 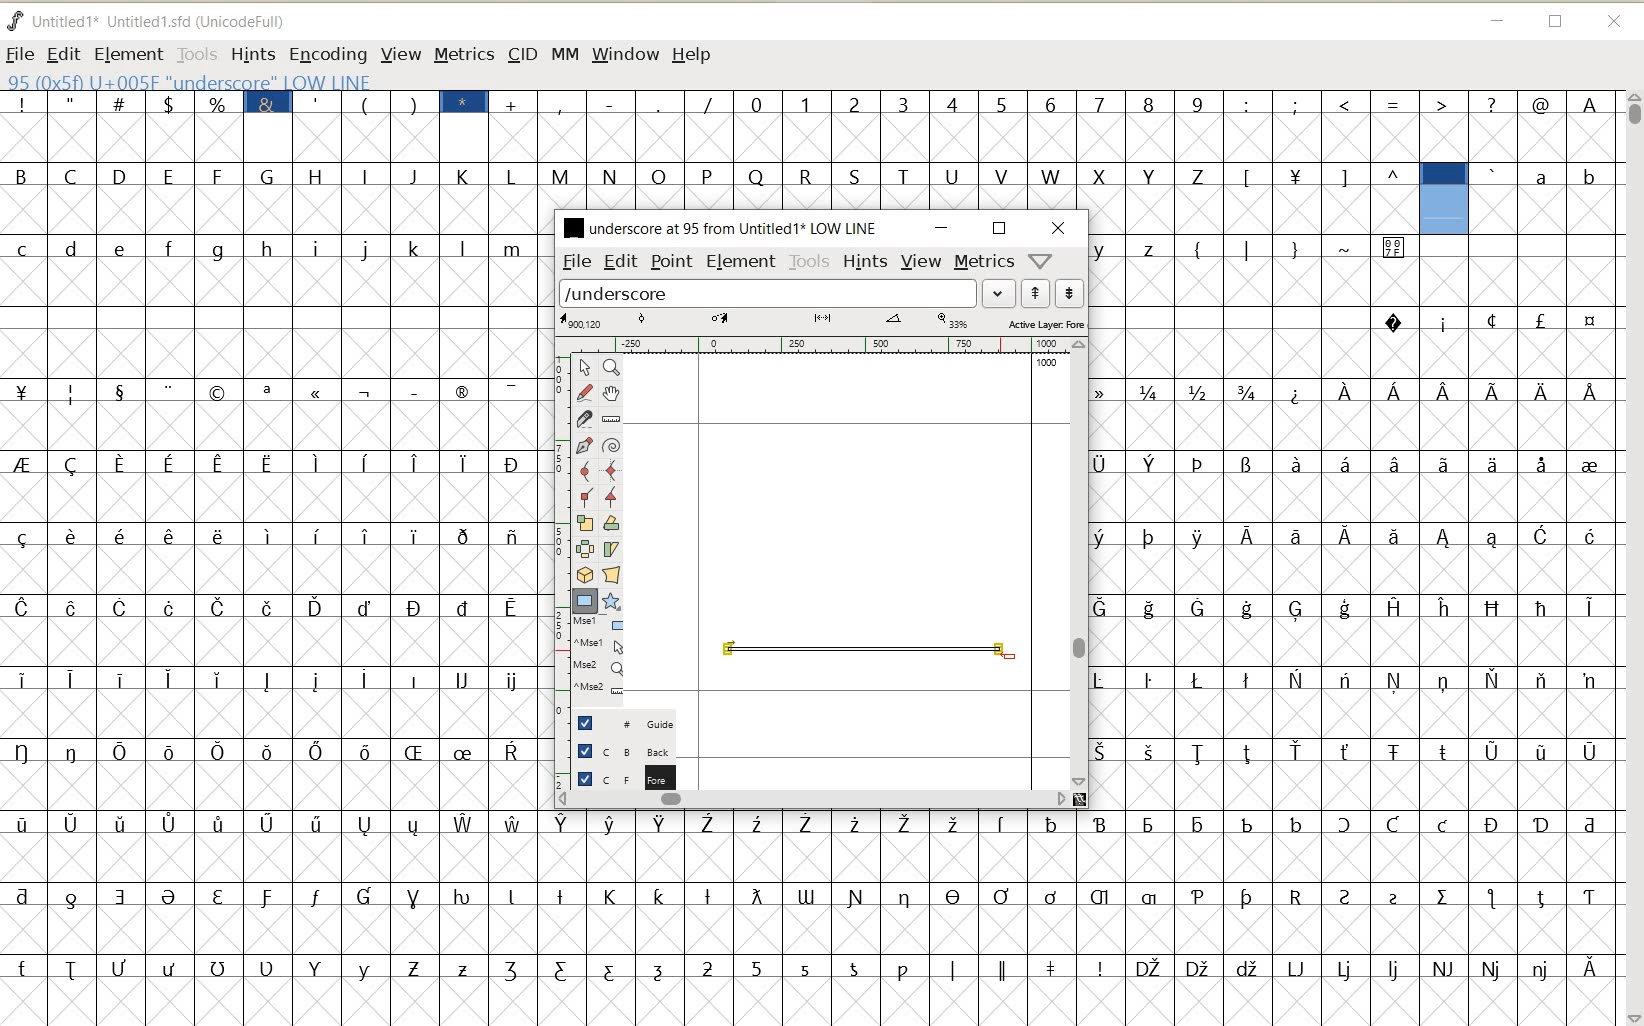 What do you see at coordinates (1039, 261) in the screenshot?
I see `help/window` at bounding box center [1039, 261].